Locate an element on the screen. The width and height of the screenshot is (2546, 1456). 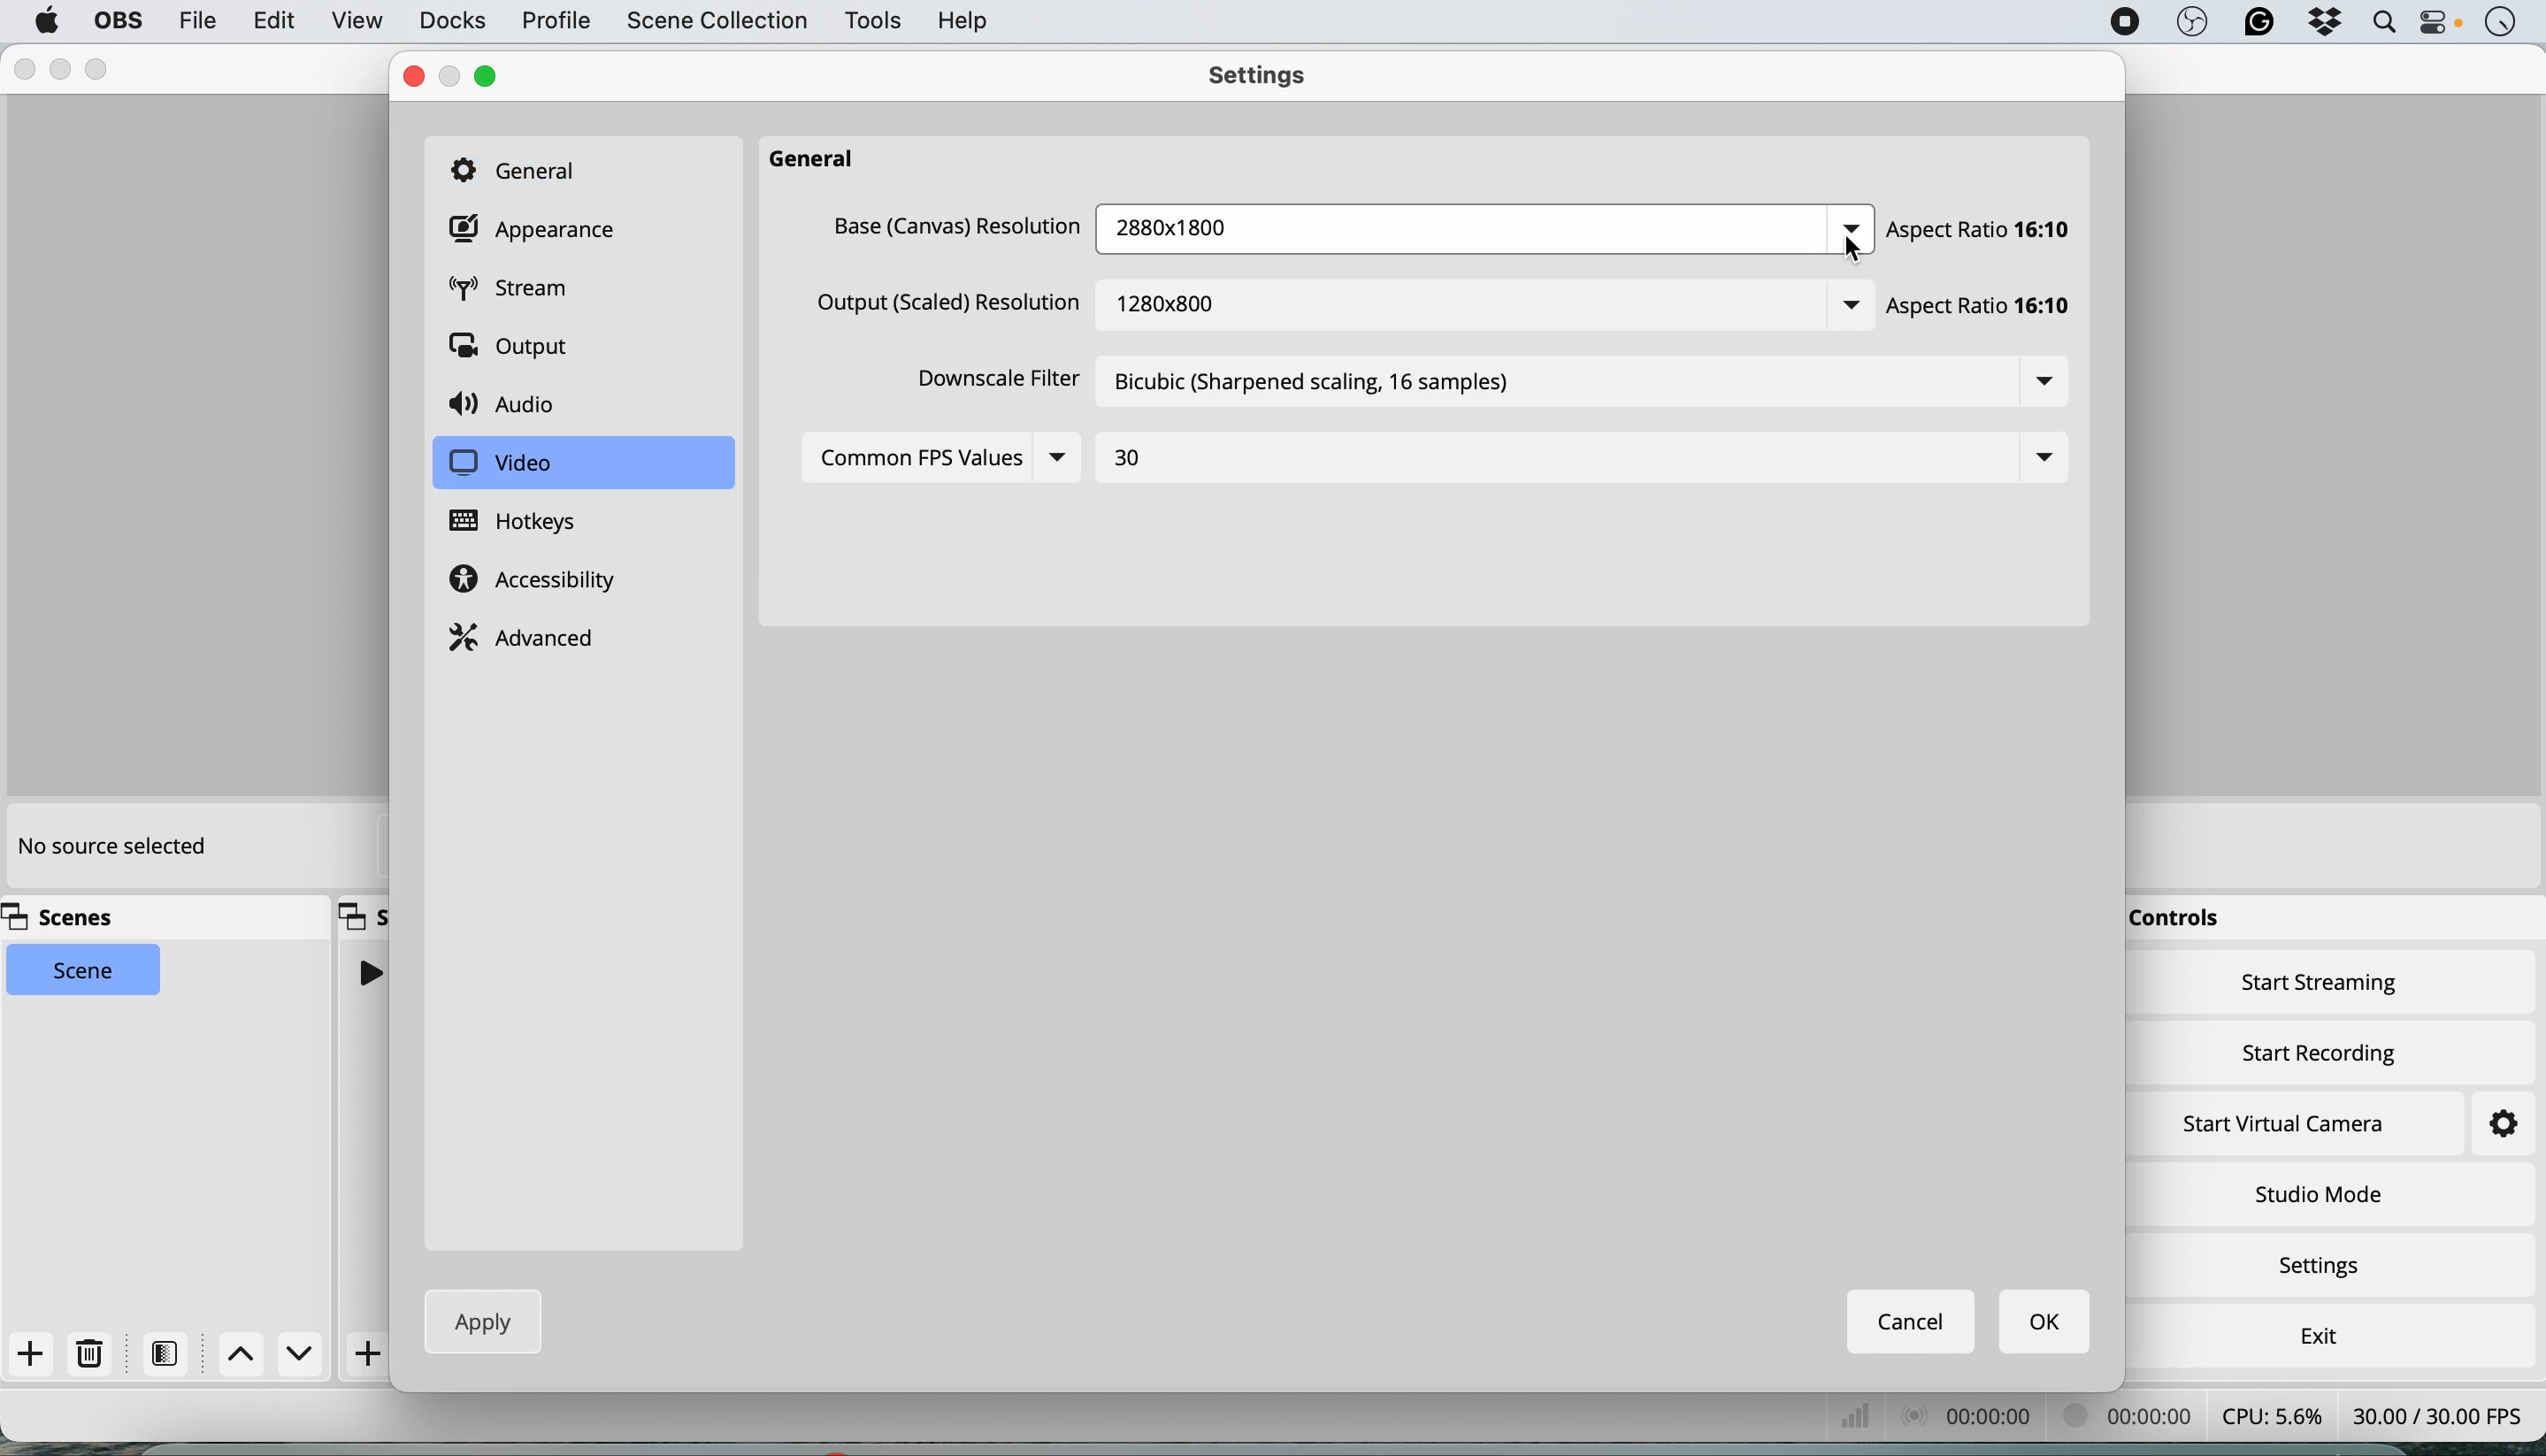
cpu usage is located at coordinates (2271, 1415).